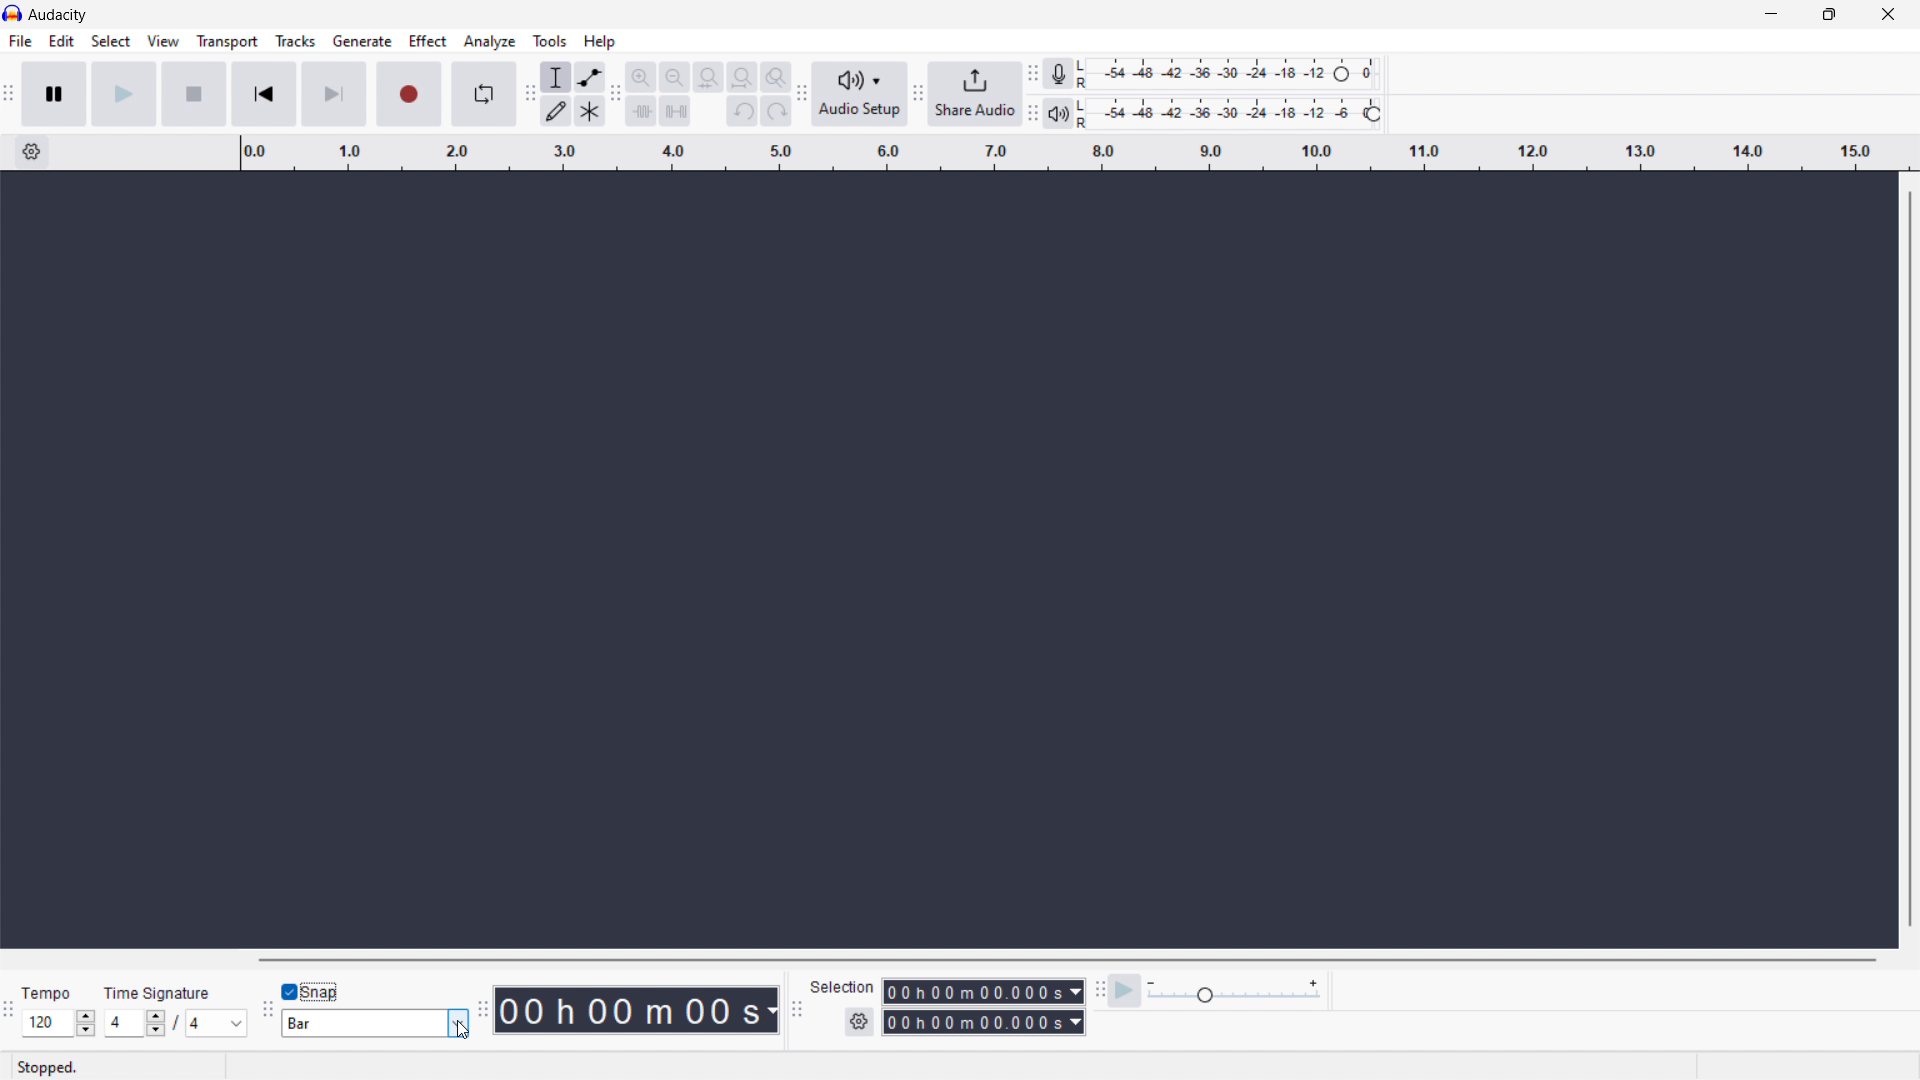 This screenshot has width=1920, height=1080. What do you see at coordinates (1768, 15) in the screenshot?
I see `minimize` at bounding box center [1768, 15].